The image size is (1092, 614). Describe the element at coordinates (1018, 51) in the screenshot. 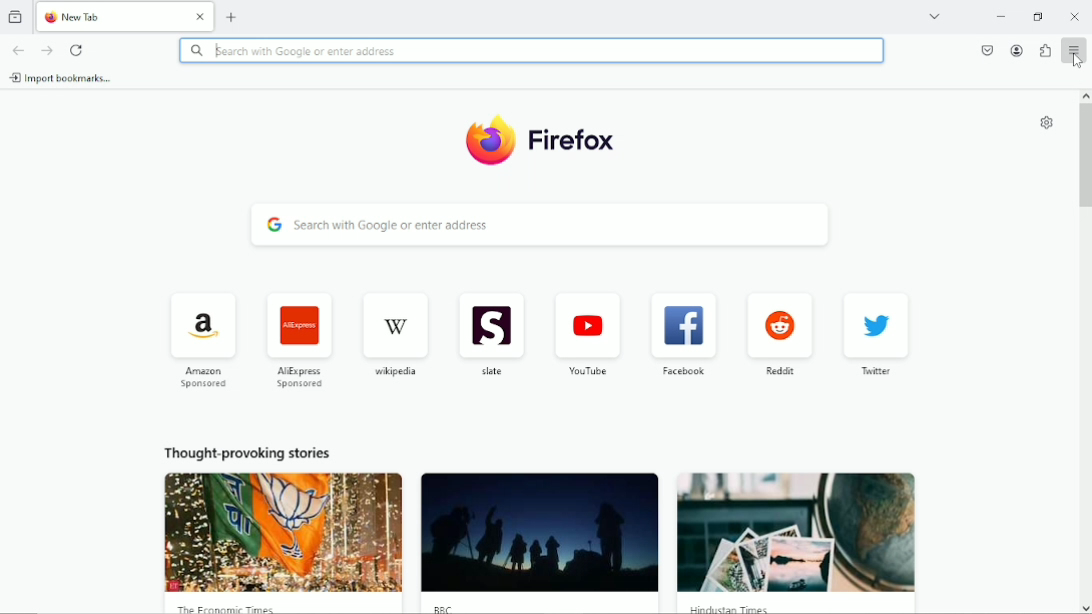

I see `account` at that location.